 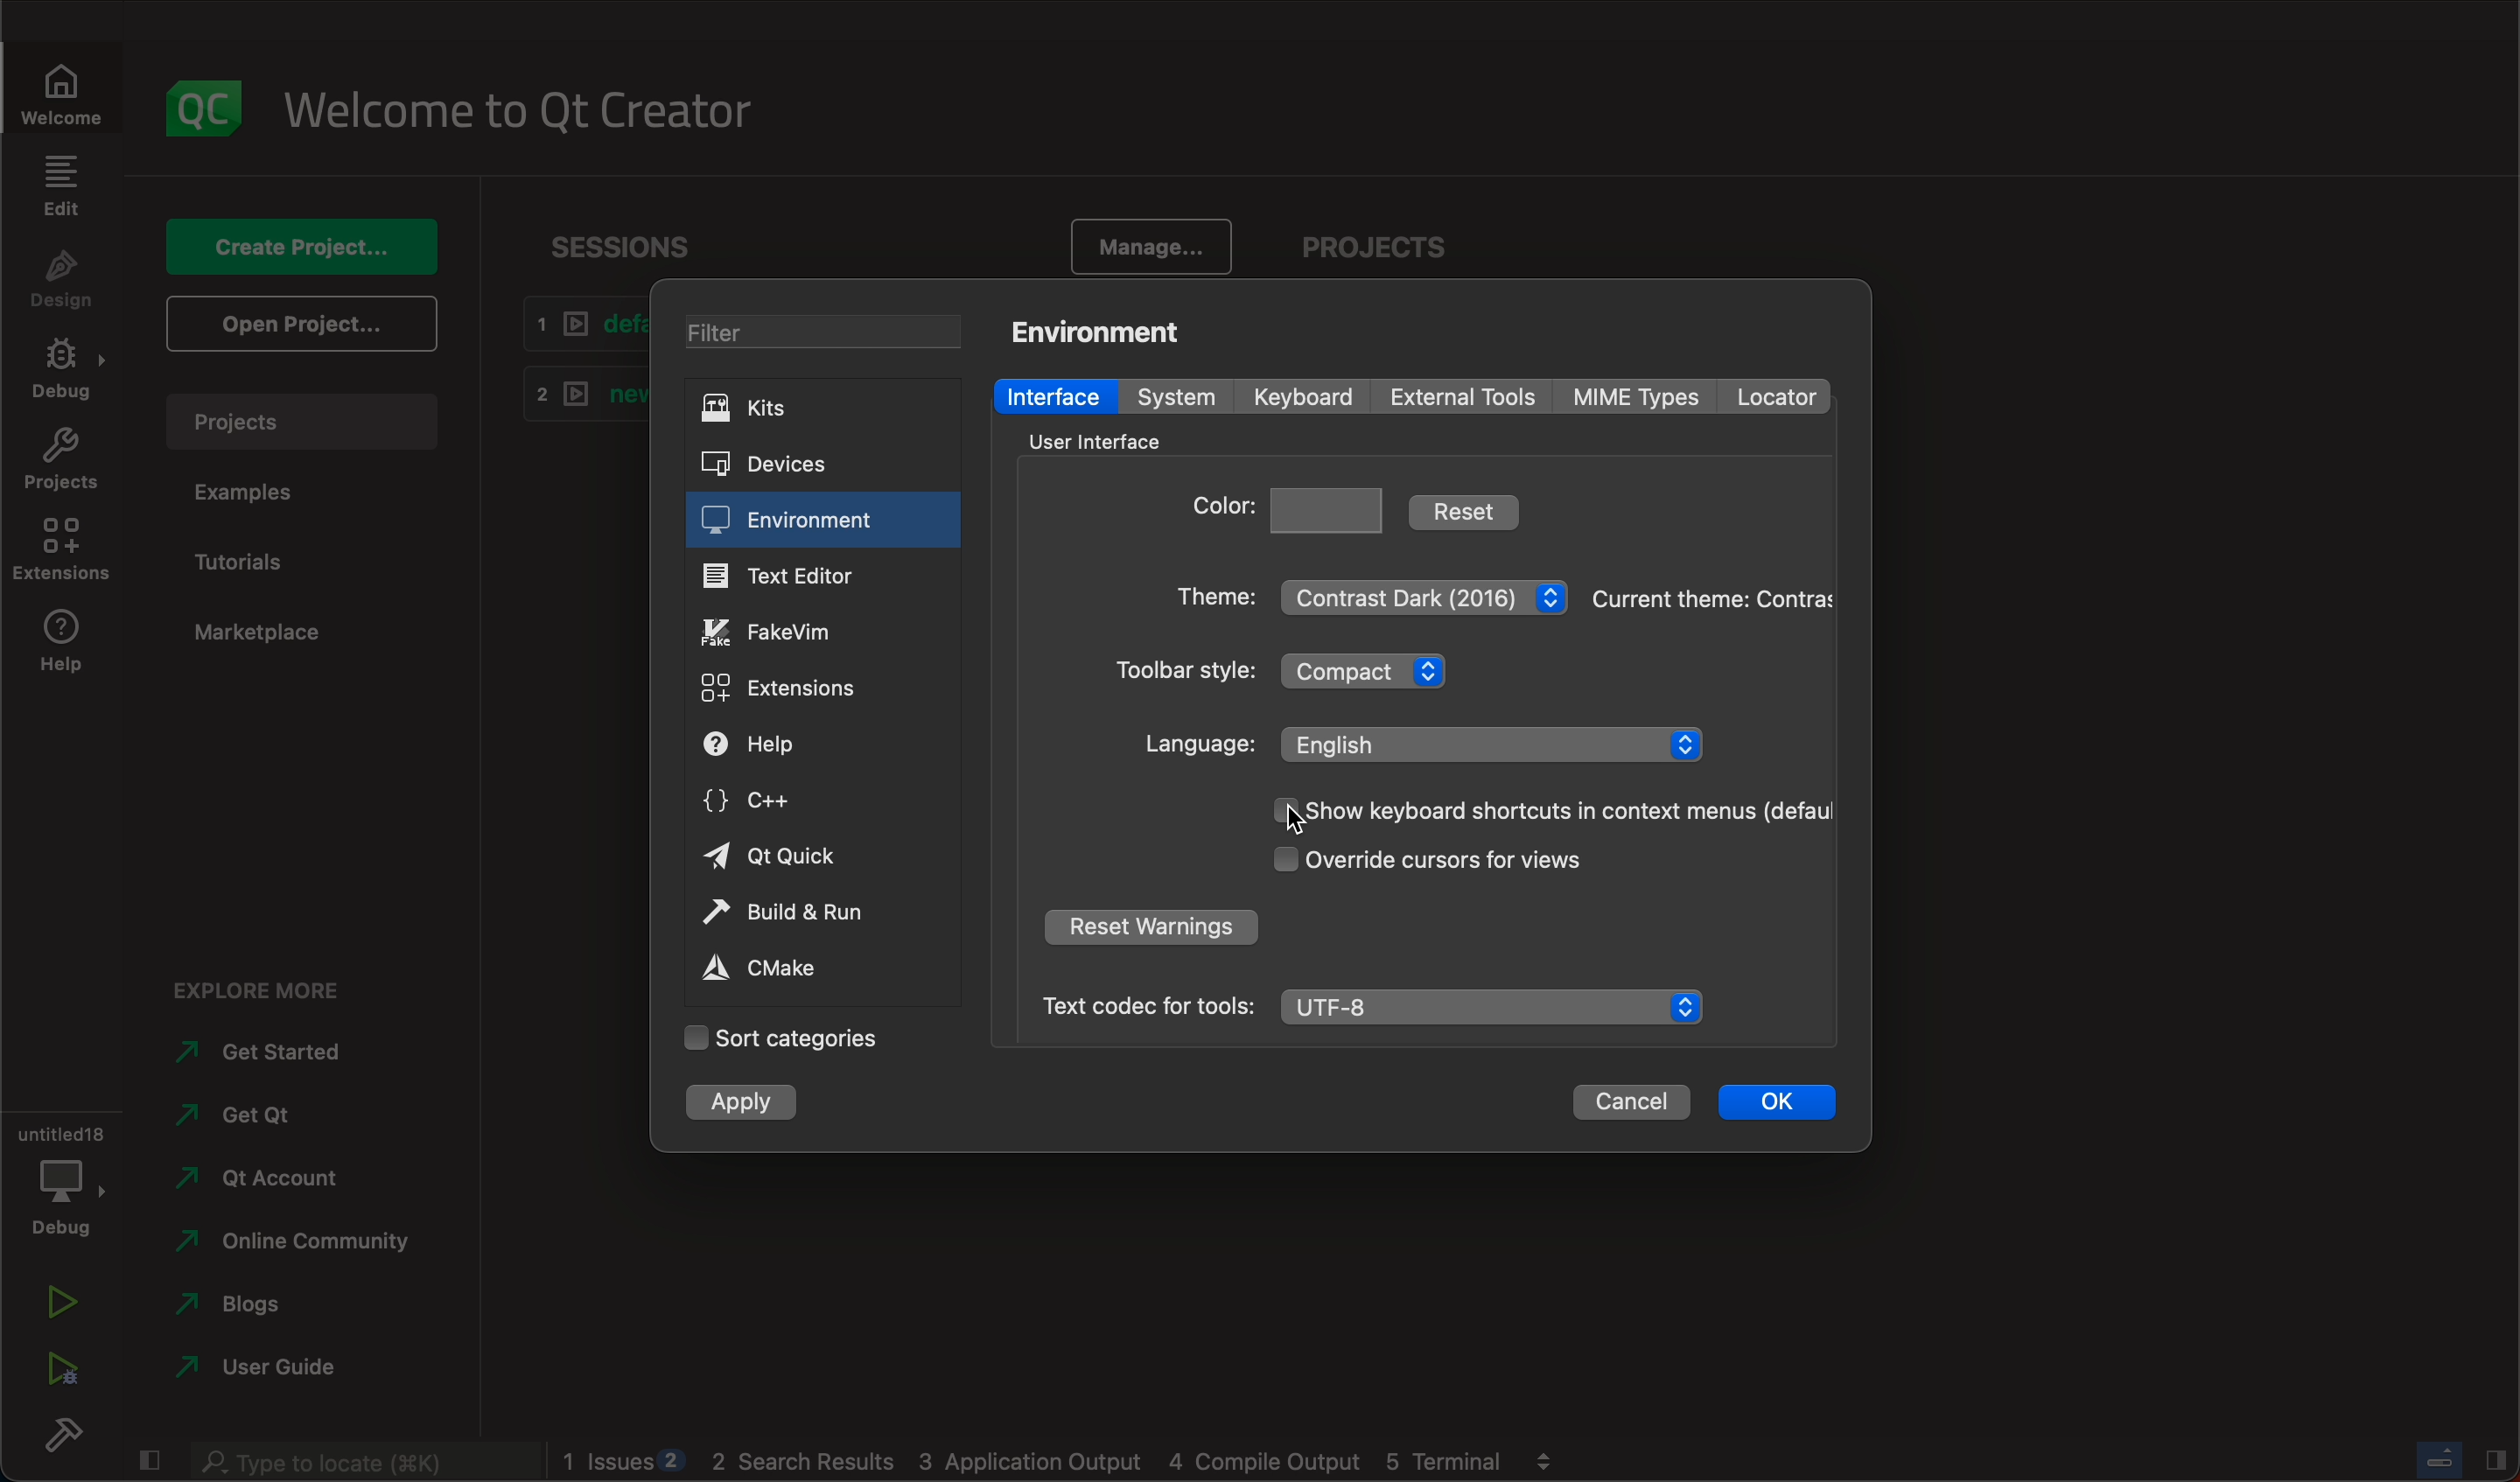 I want to click on account, so click(x=282, y=1175).